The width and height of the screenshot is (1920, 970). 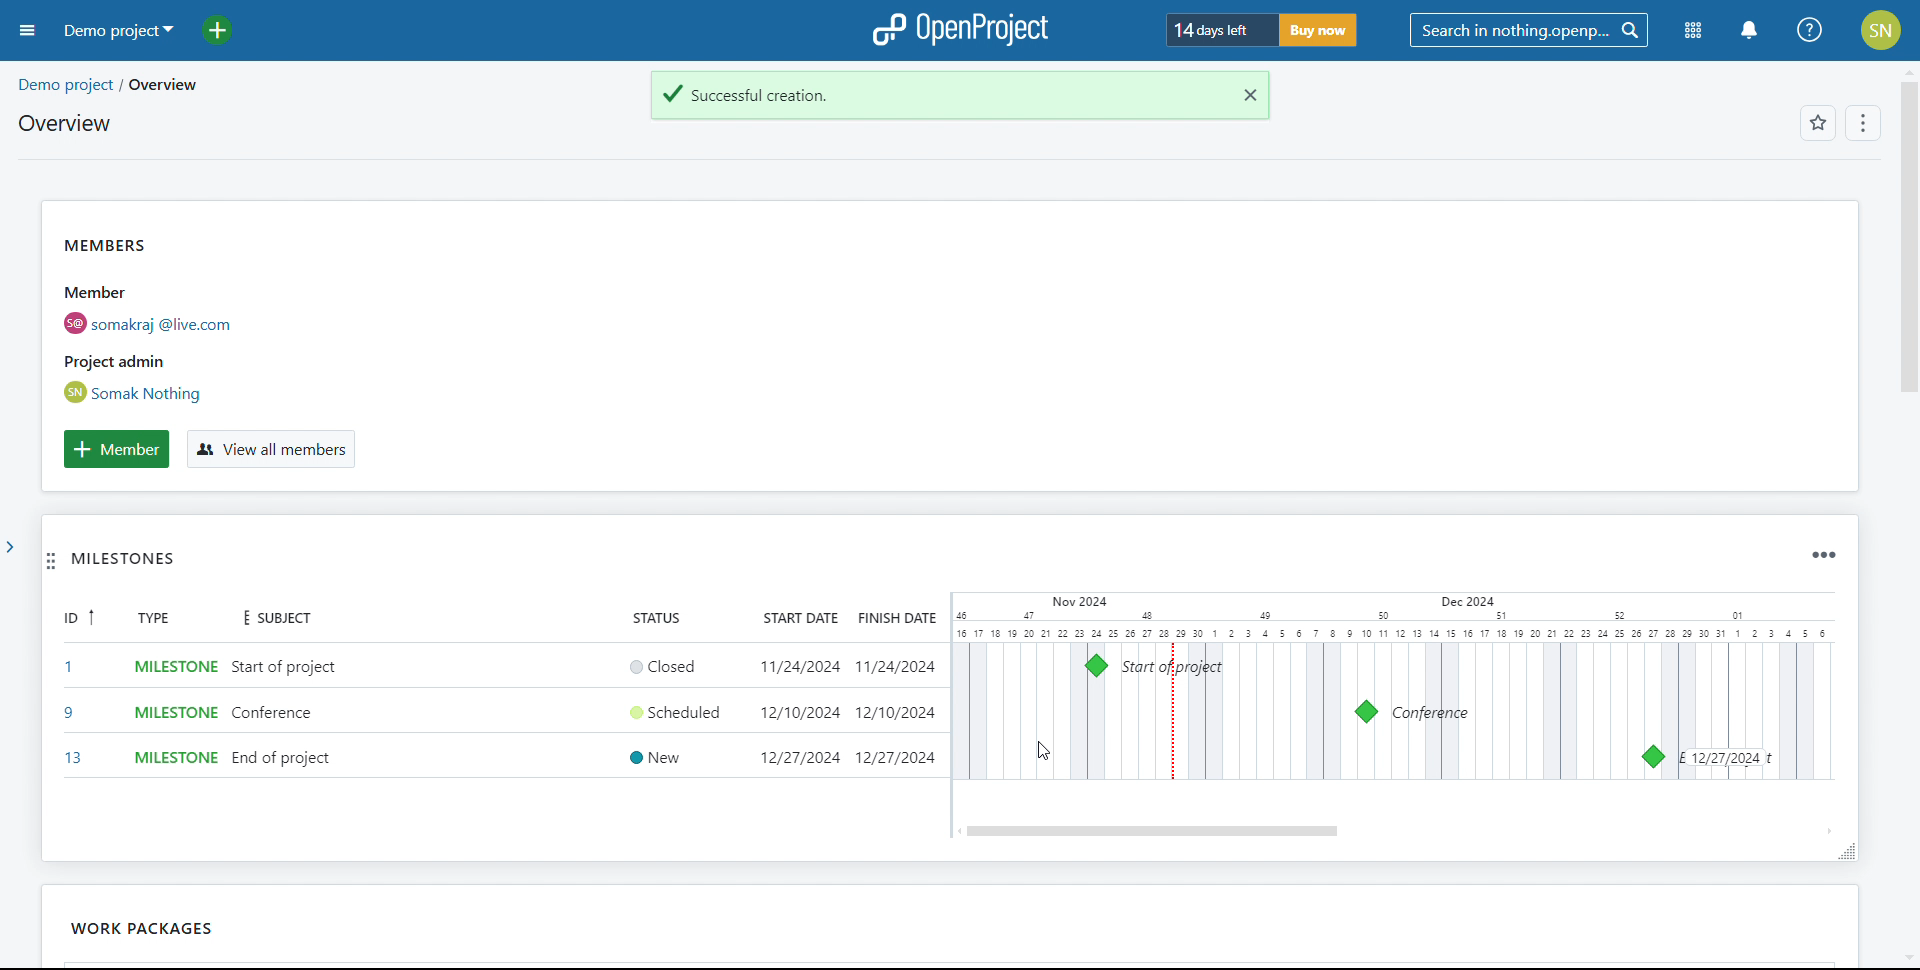 I want to click on type, so click(x=166, y=620).